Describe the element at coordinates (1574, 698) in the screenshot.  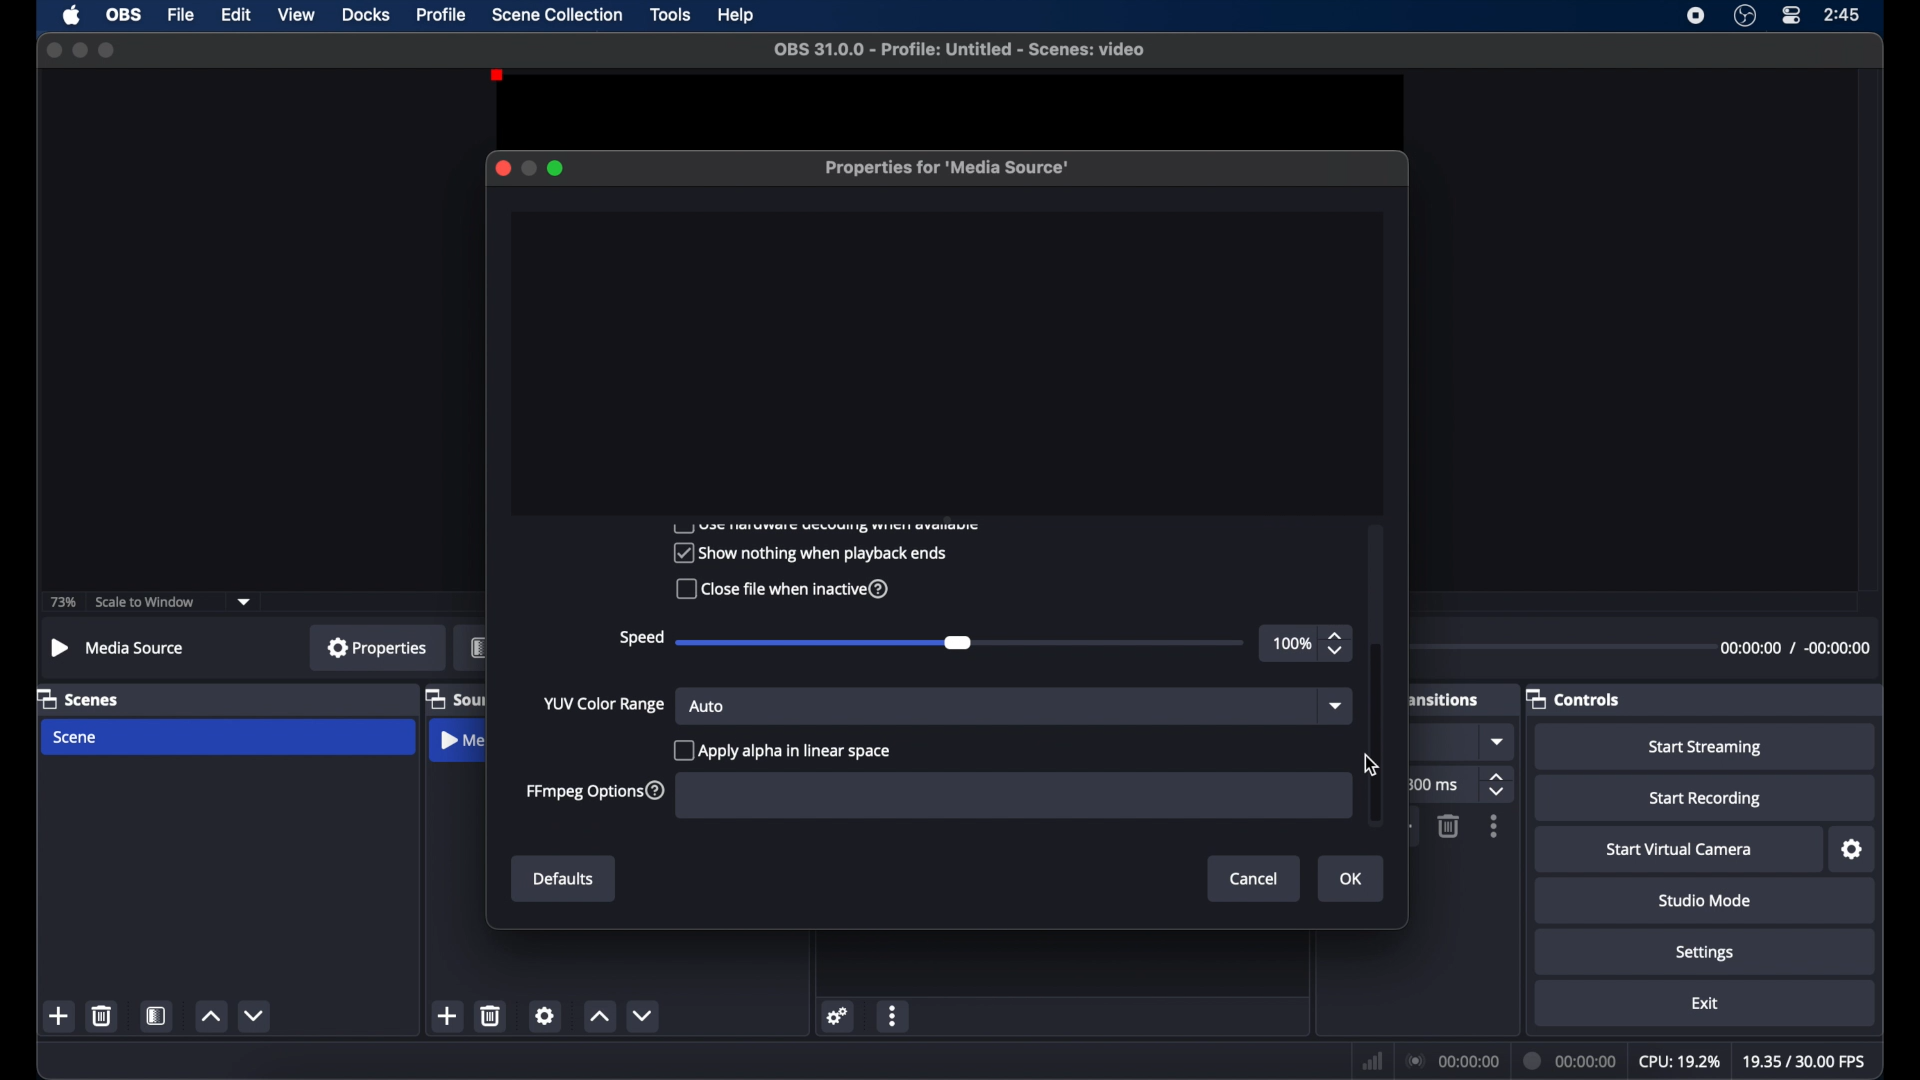
I see `controls` at that location.